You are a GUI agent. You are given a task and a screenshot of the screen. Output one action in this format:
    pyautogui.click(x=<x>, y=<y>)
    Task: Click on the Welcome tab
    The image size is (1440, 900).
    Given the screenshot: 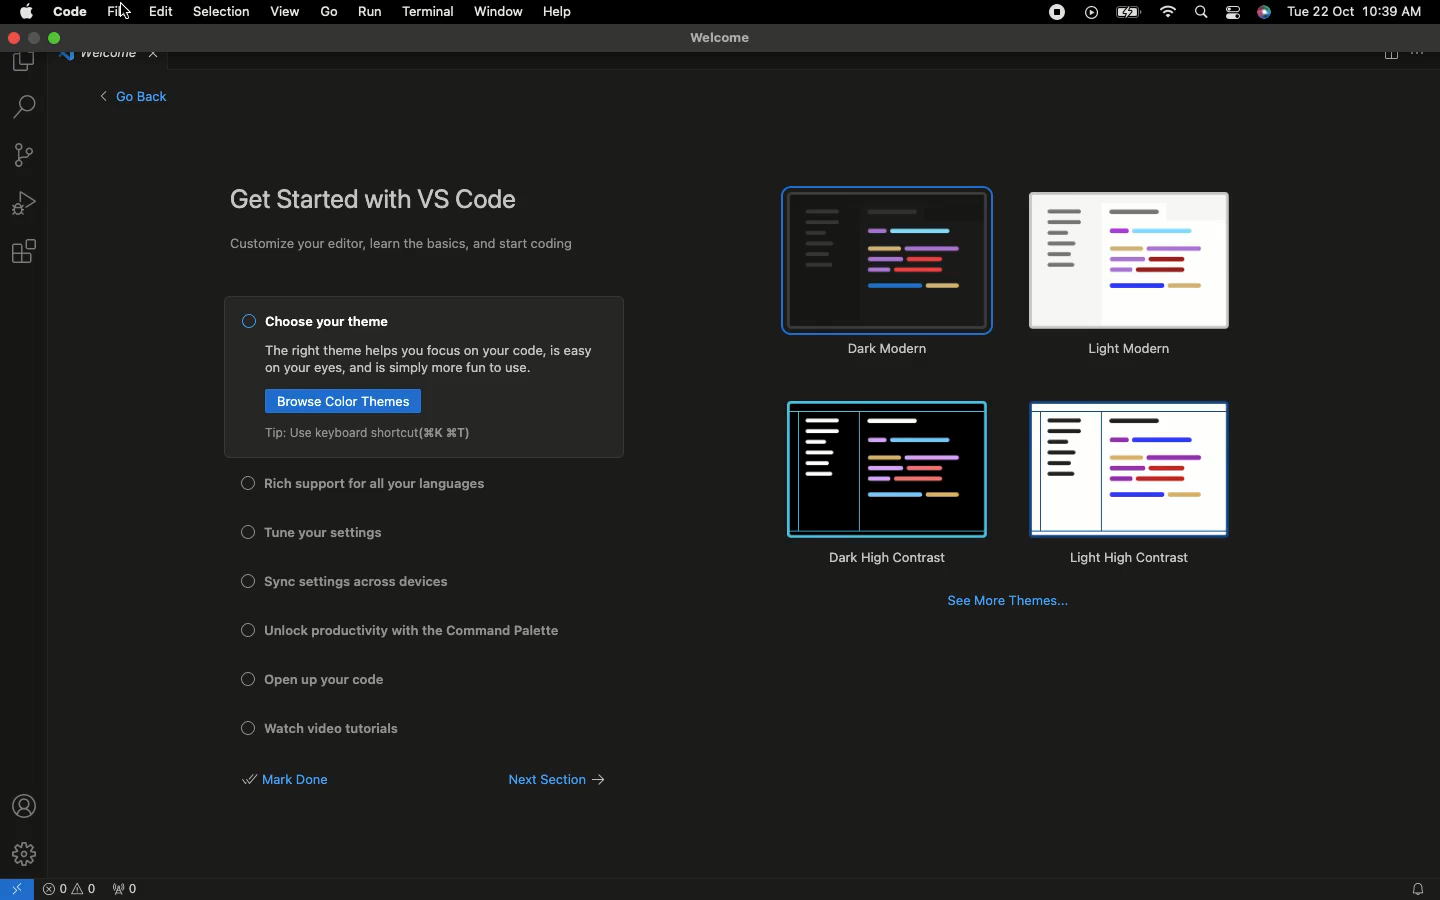 What is the action you would take?
    pyautogui.click(x=112, y=58)
    